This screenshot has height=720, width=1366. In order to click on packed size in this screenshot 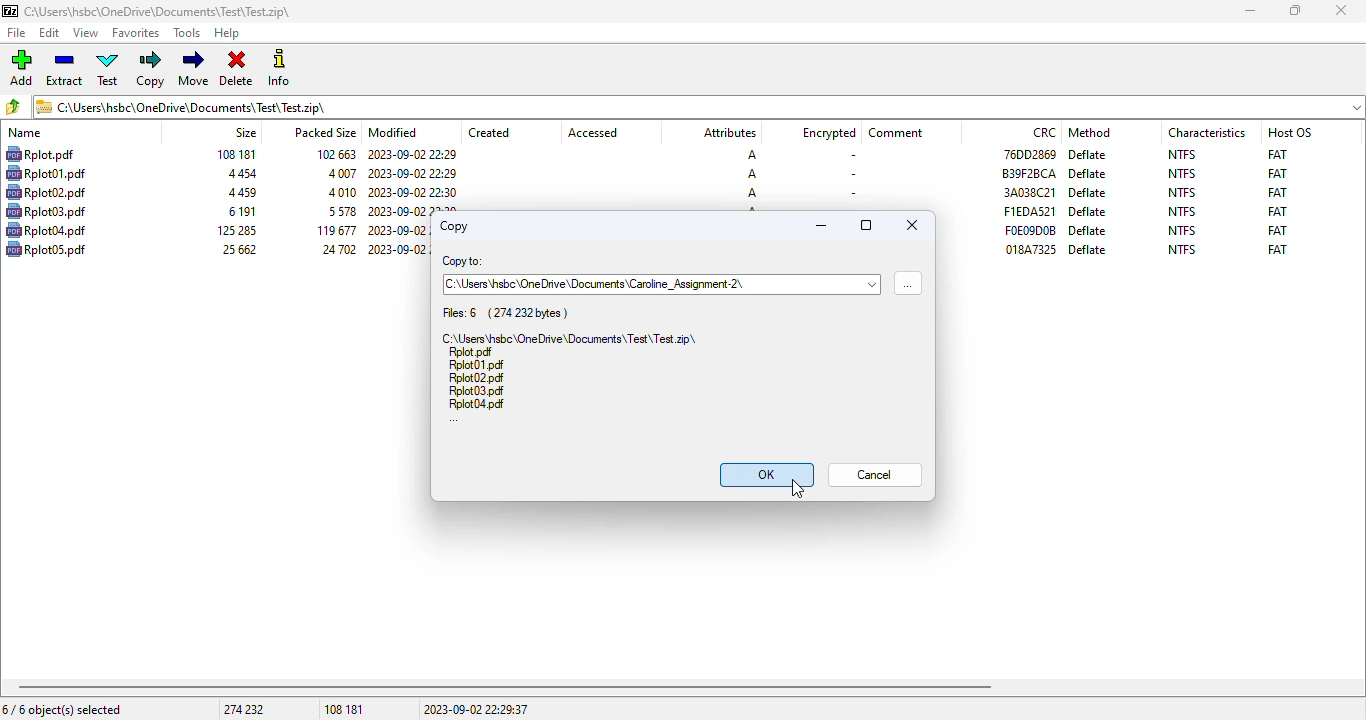, I will do `click(335, 249)`.